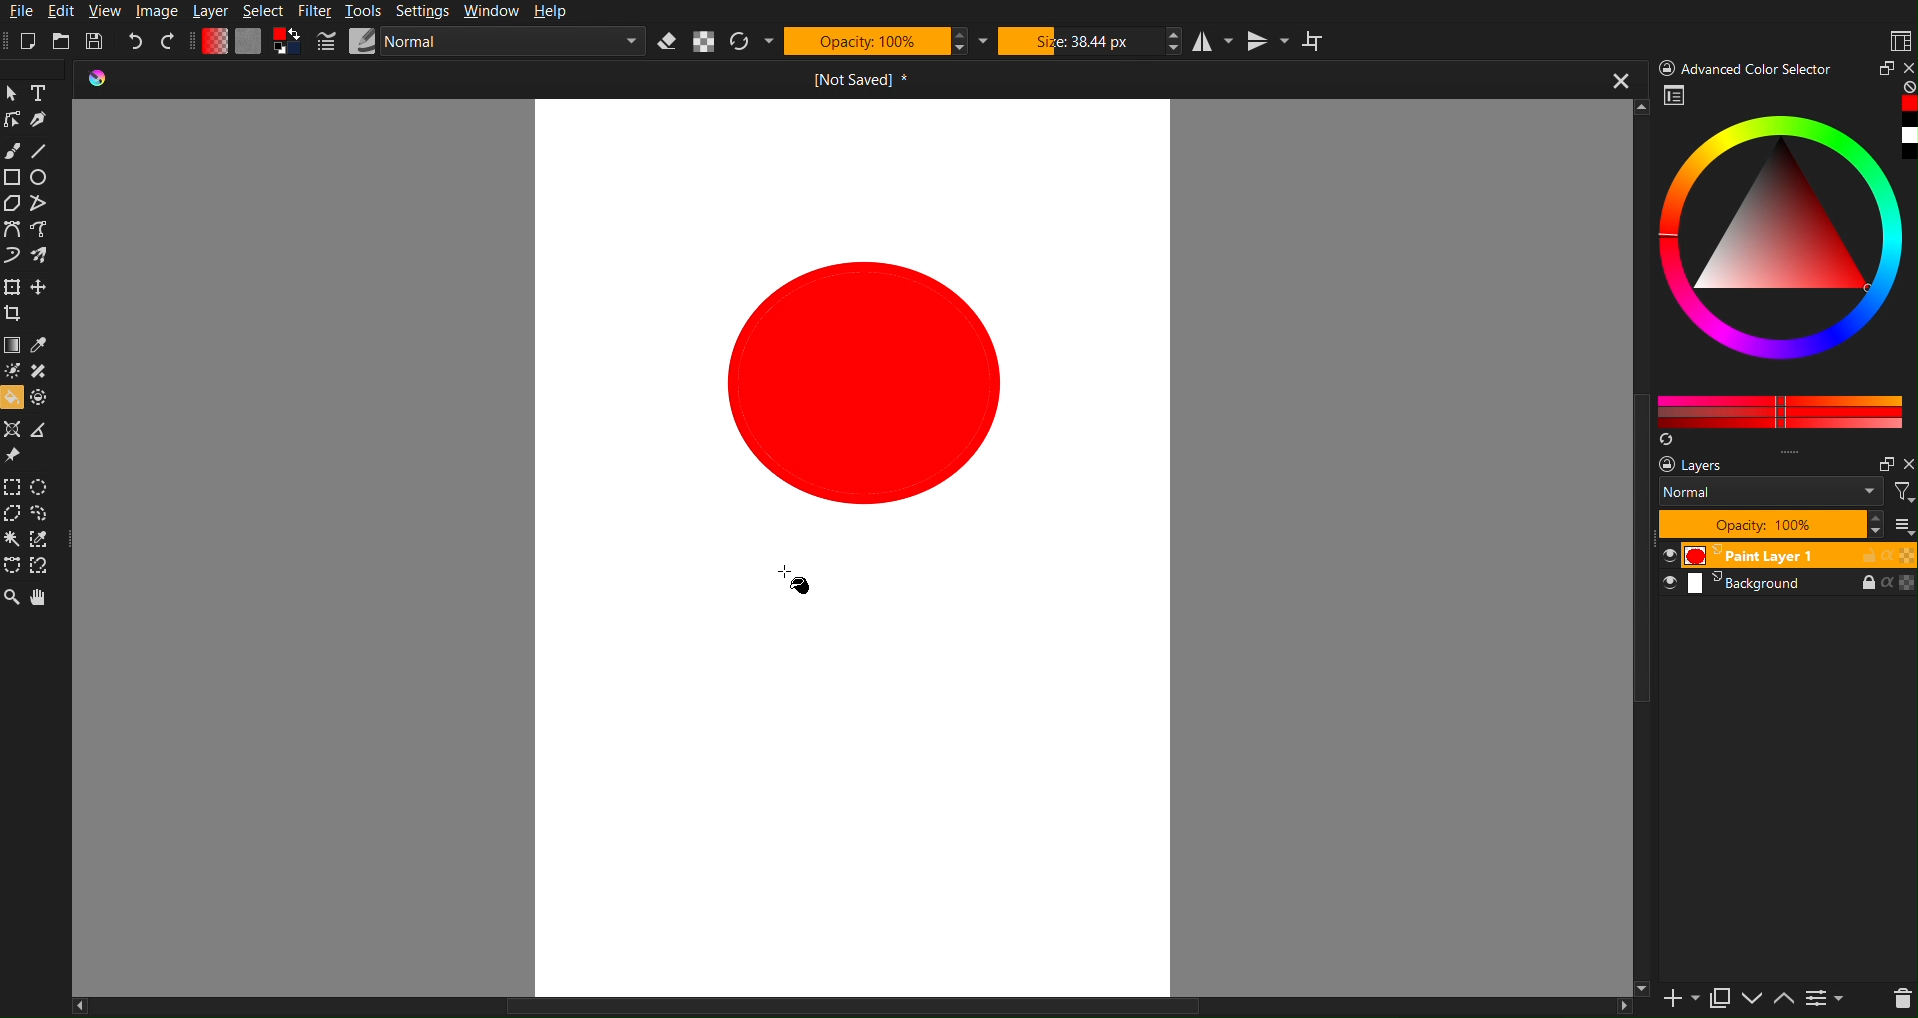 The height and width of the screenshot is (1018, 1918). I want to click on Polygonal, so click(12, 515).